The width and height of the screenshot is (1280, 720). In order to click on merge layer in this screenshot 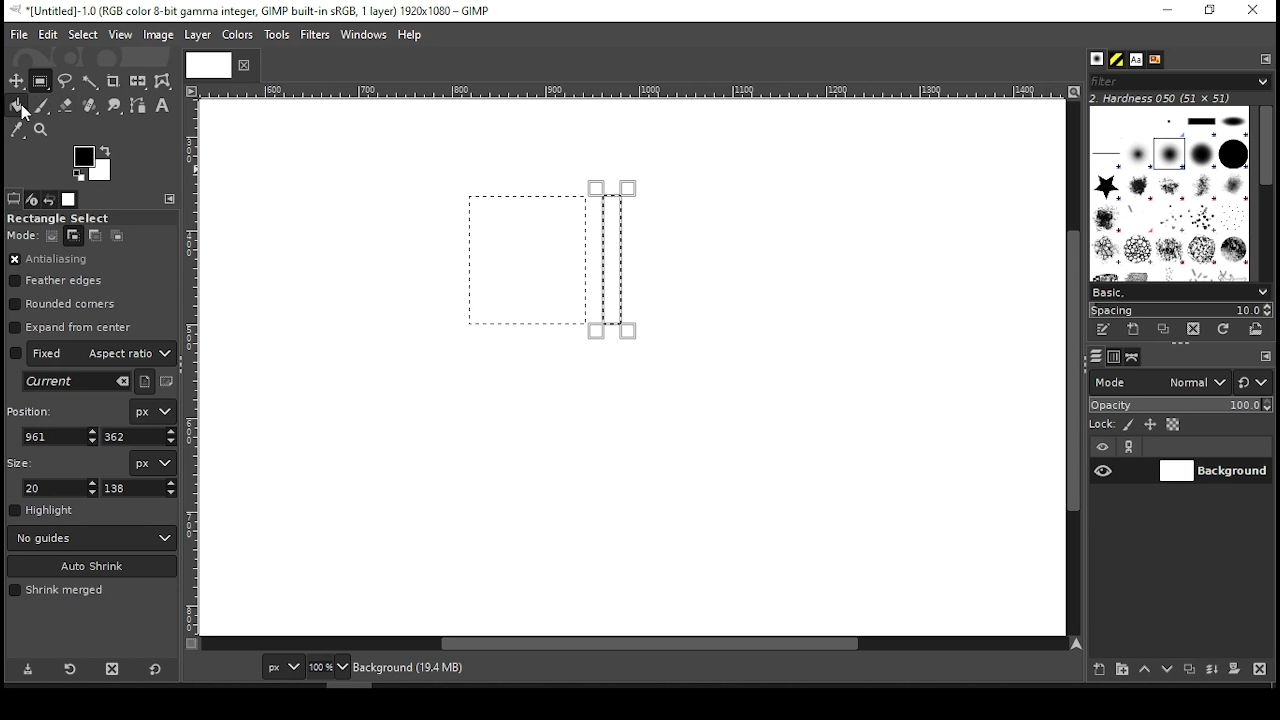, I will do `click(1212, 670)`.